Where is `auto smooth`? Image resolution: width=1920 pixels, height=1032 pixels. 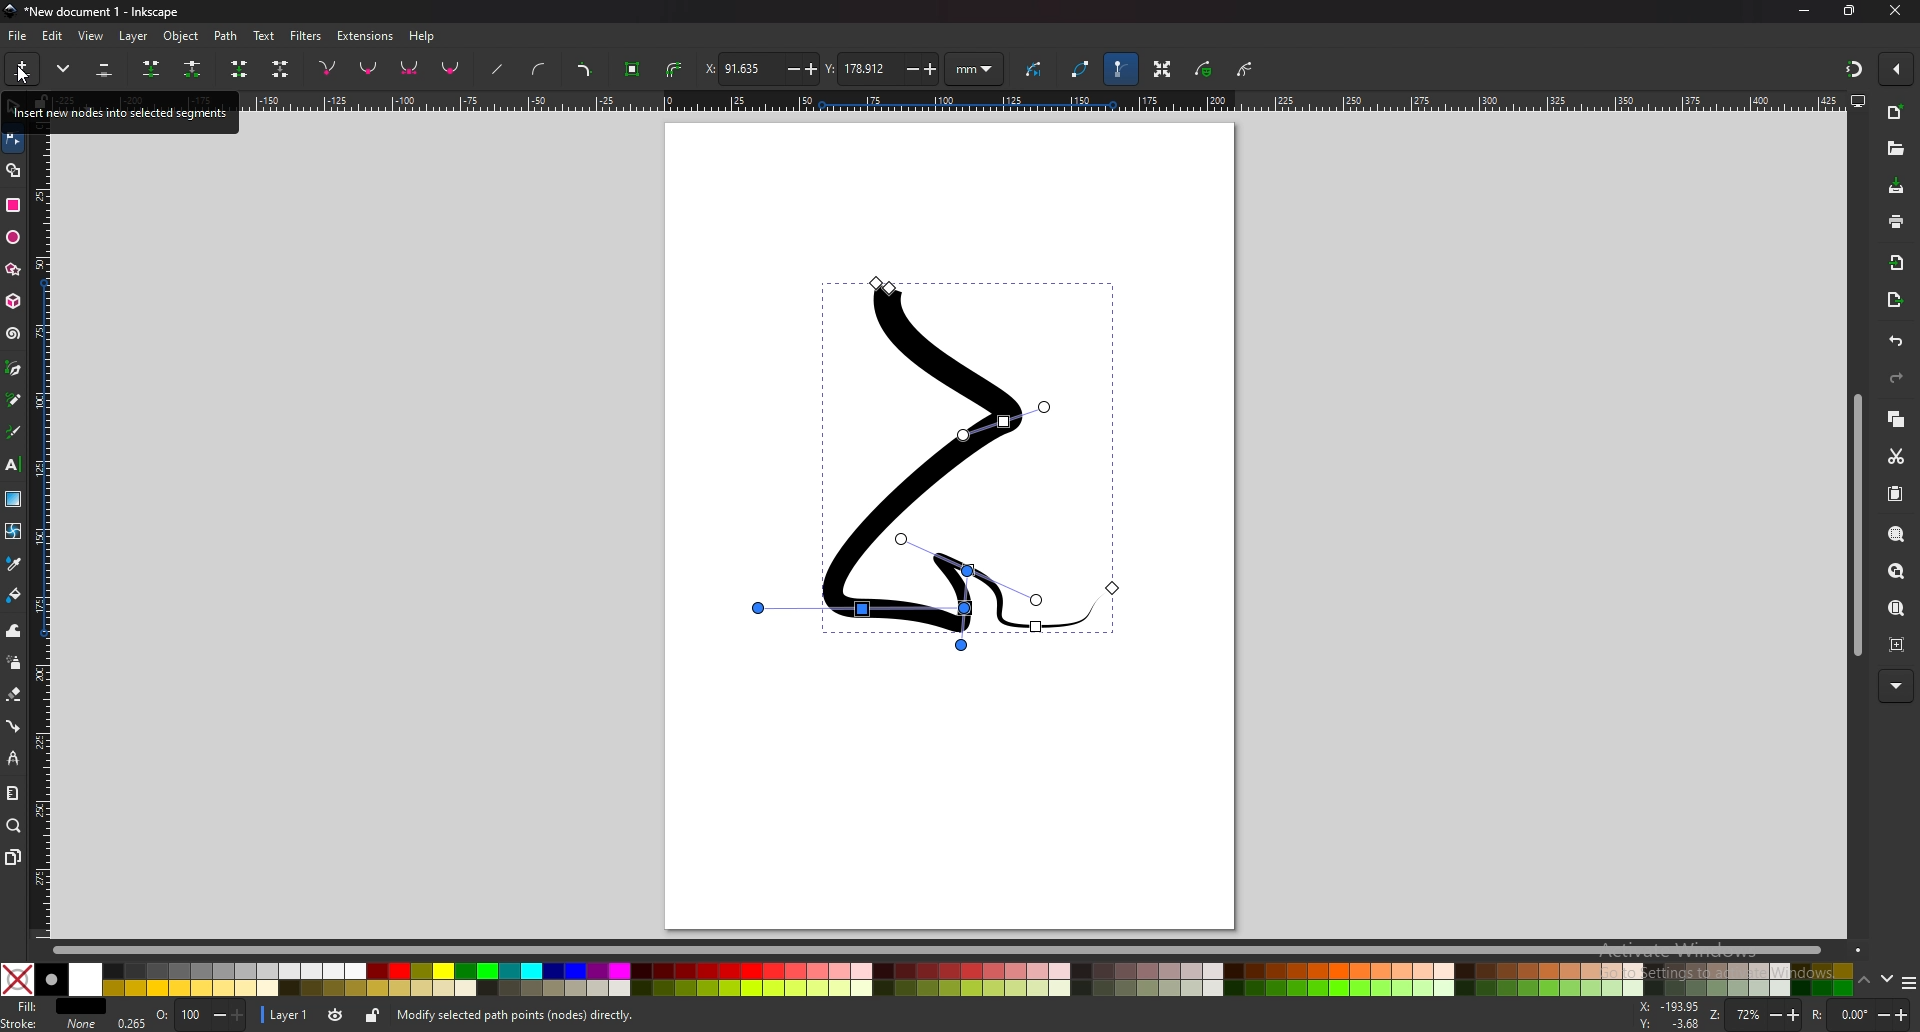 auto smooth is located at coordinates (452, 70).